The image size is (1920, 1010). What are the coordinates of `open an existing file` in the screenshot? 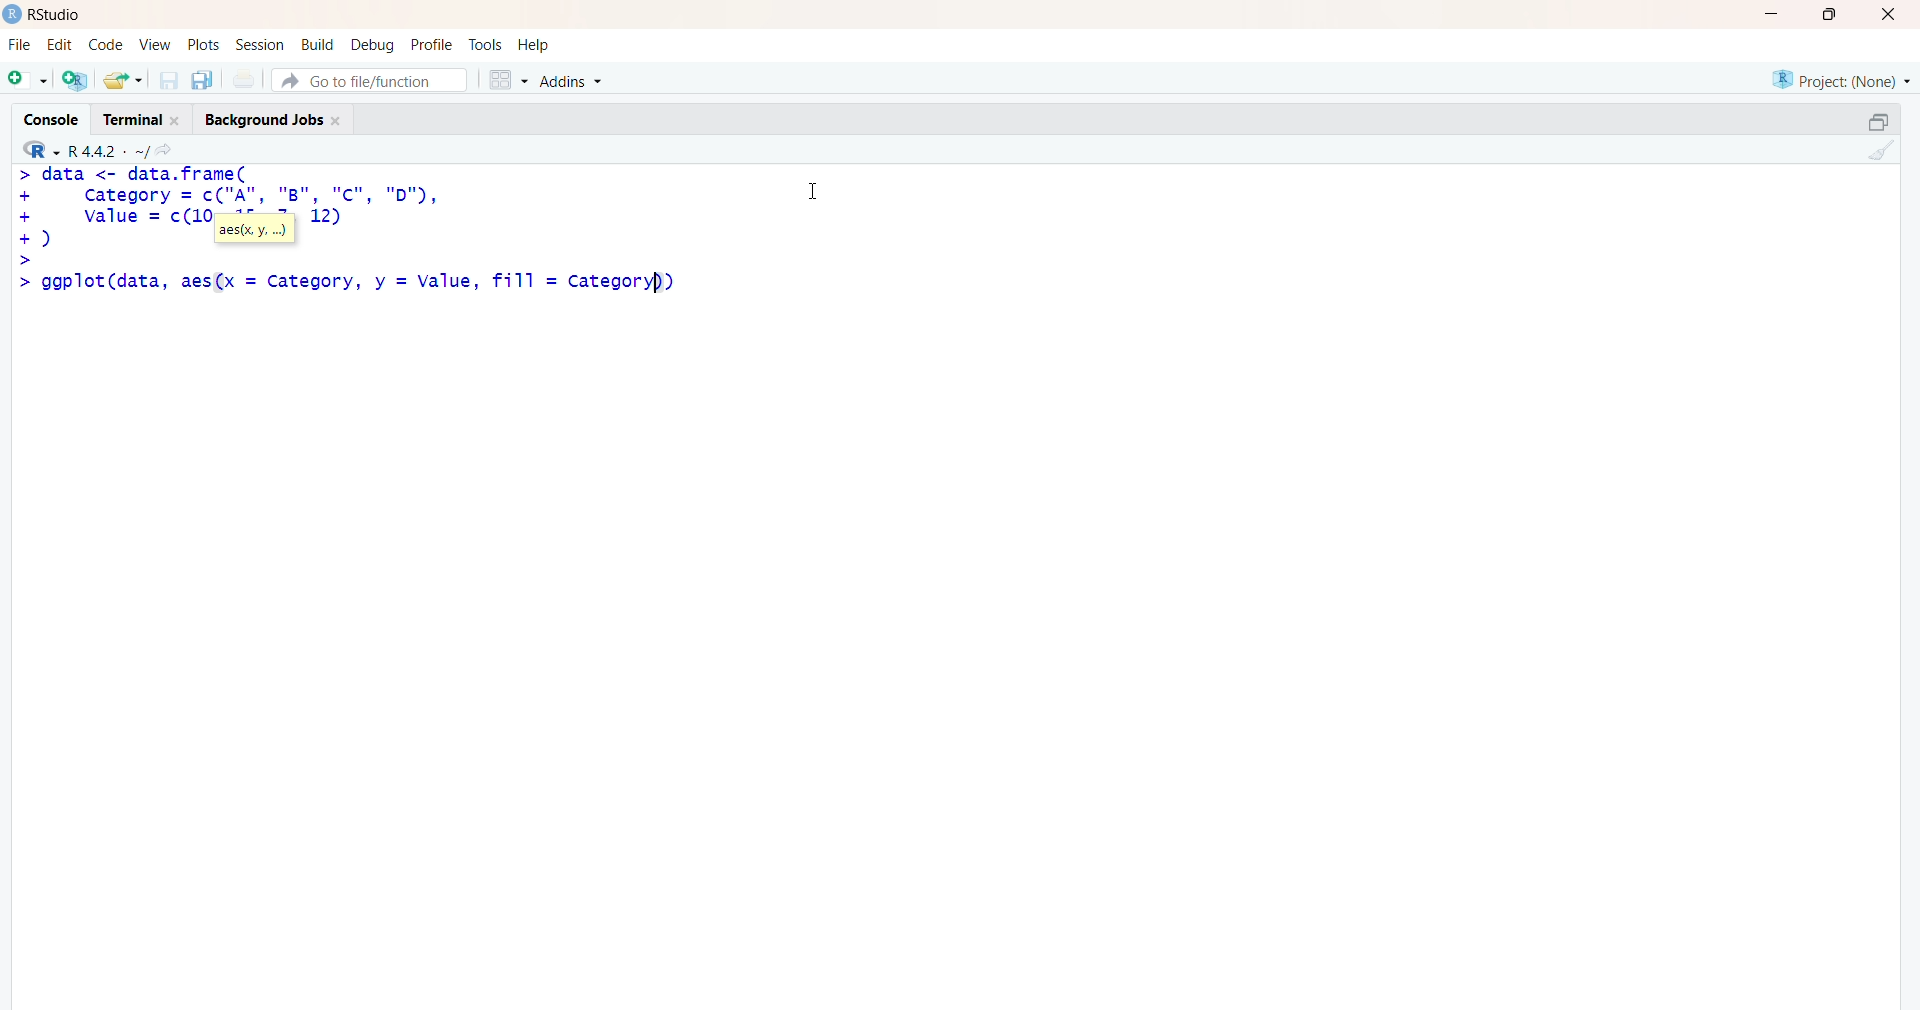 It's located at (122, 79).